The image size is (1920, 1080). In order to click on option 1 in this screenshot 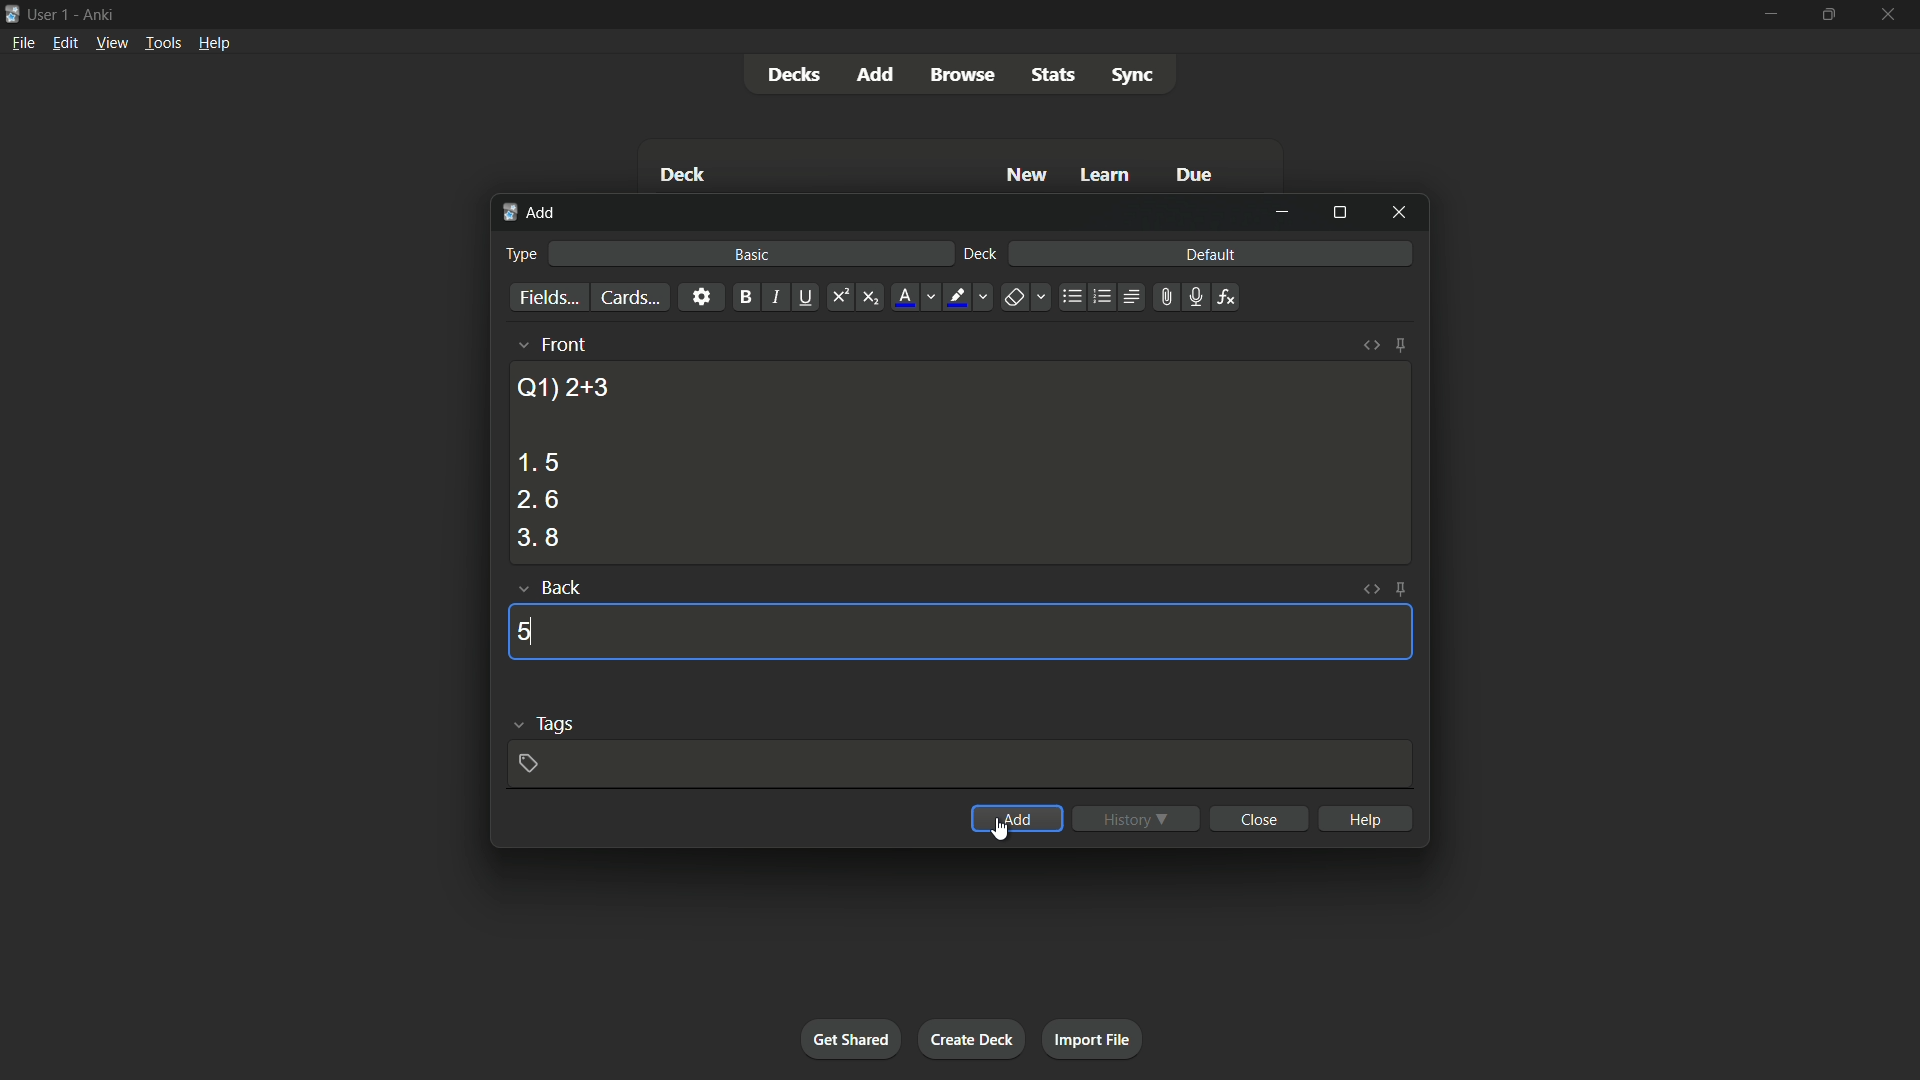, I will do `click(538, 462)`.